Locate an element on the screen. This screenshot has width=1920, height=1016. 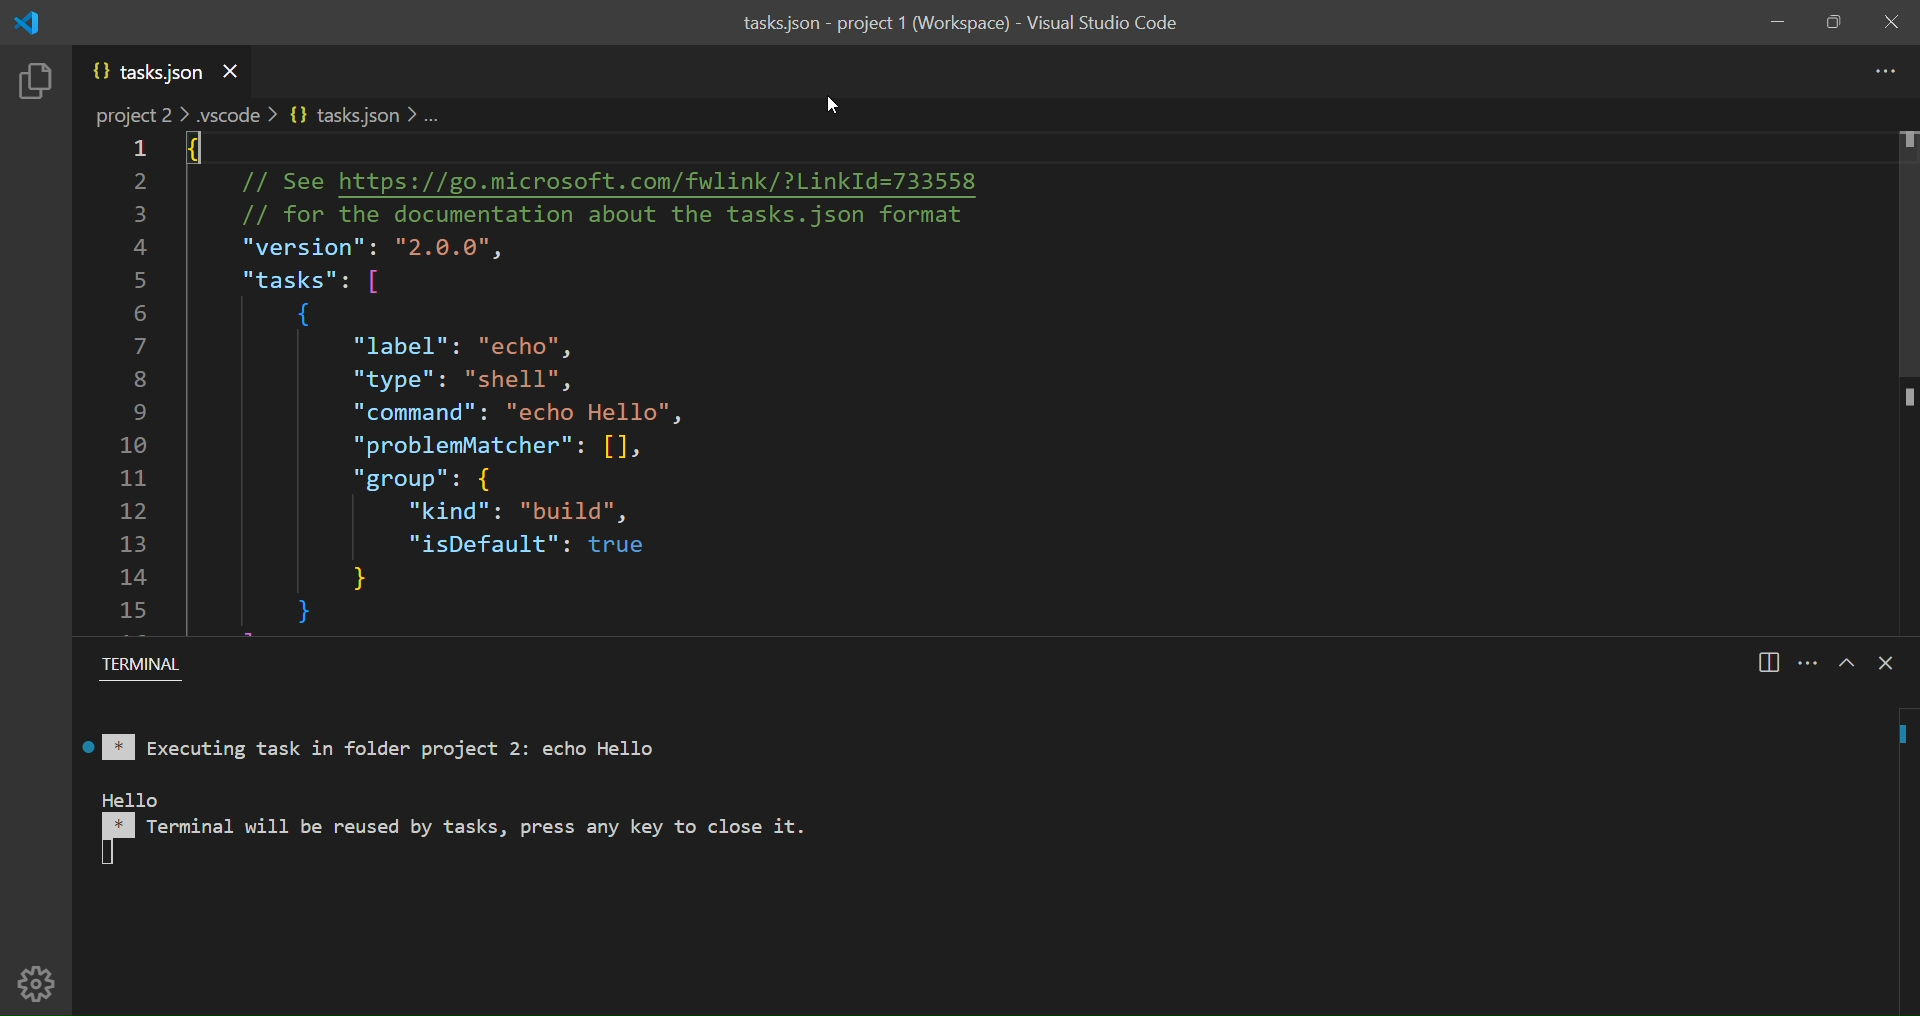
executing line icon is located at coordinates (1896, 740).